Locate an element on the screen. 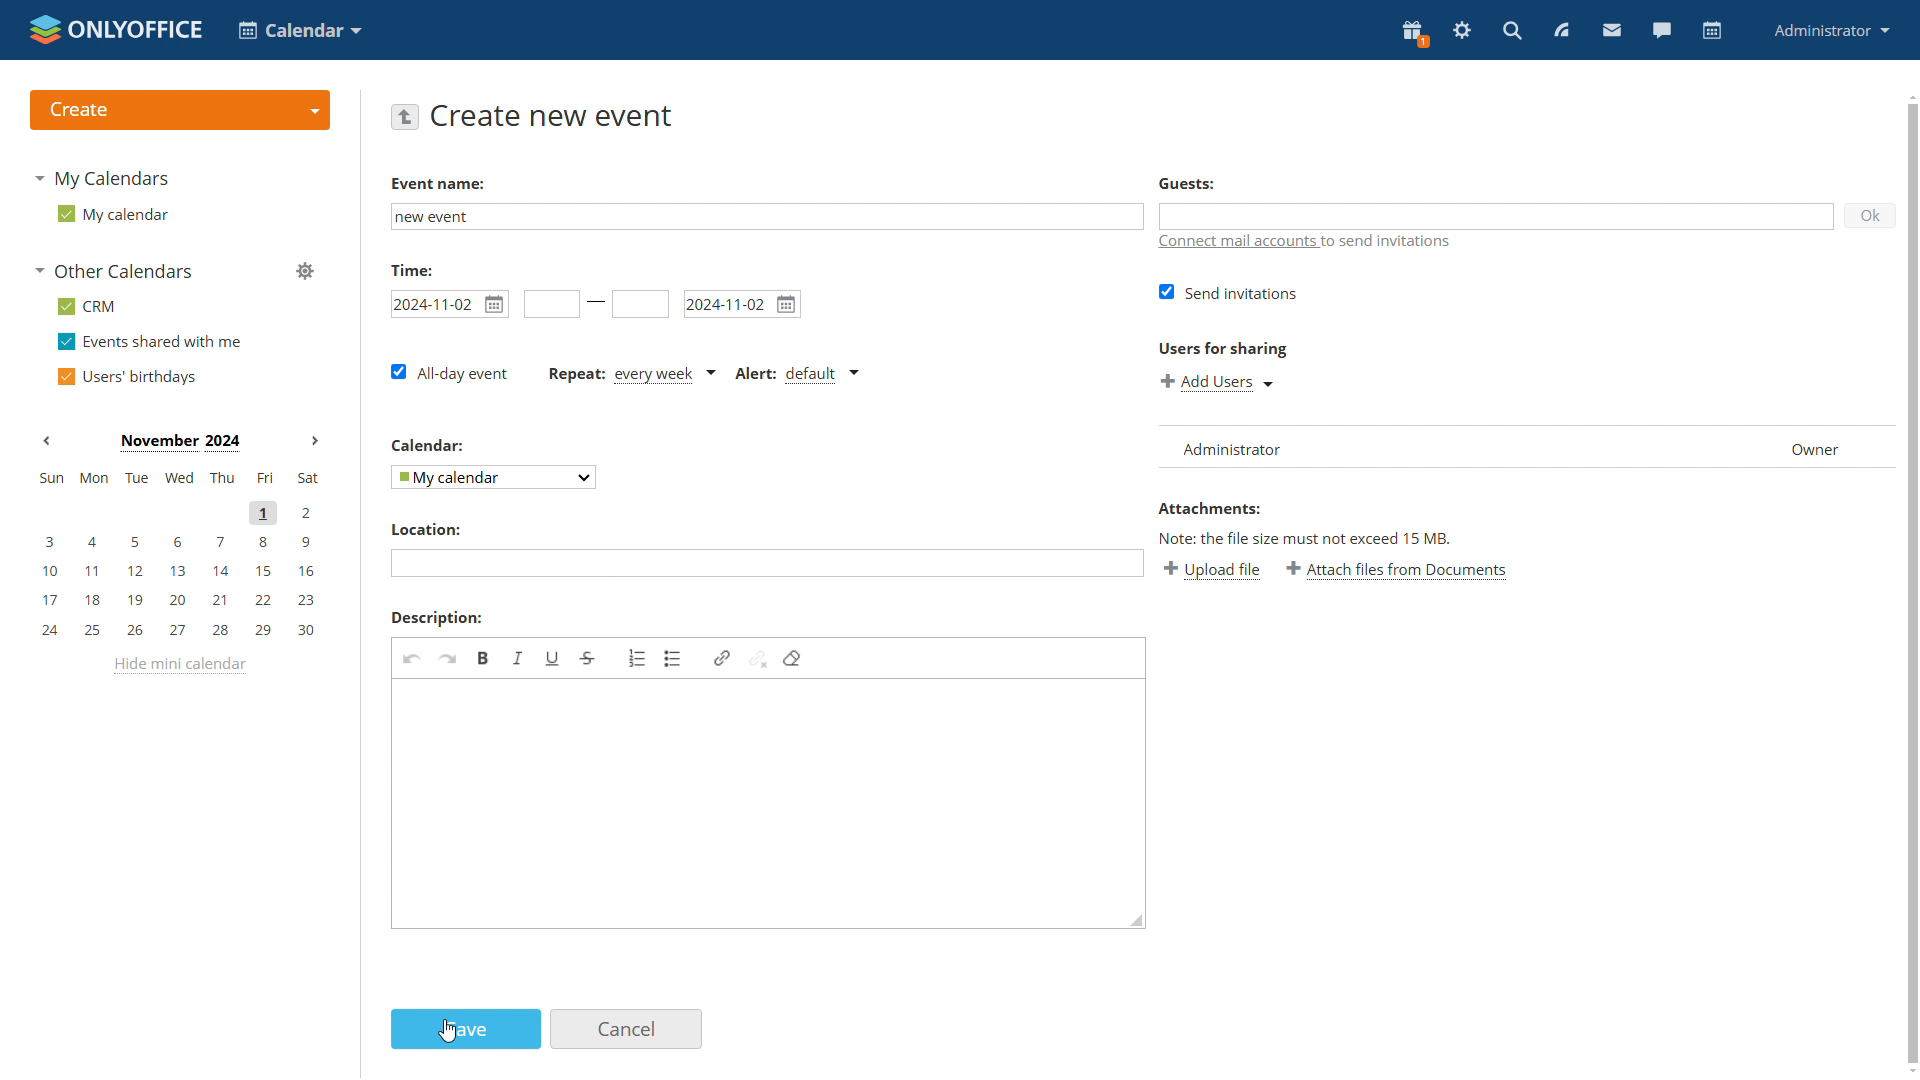 The height and width of the screenshot is (1080, 1920). scroll -up is located at coordinates (1908, 93).